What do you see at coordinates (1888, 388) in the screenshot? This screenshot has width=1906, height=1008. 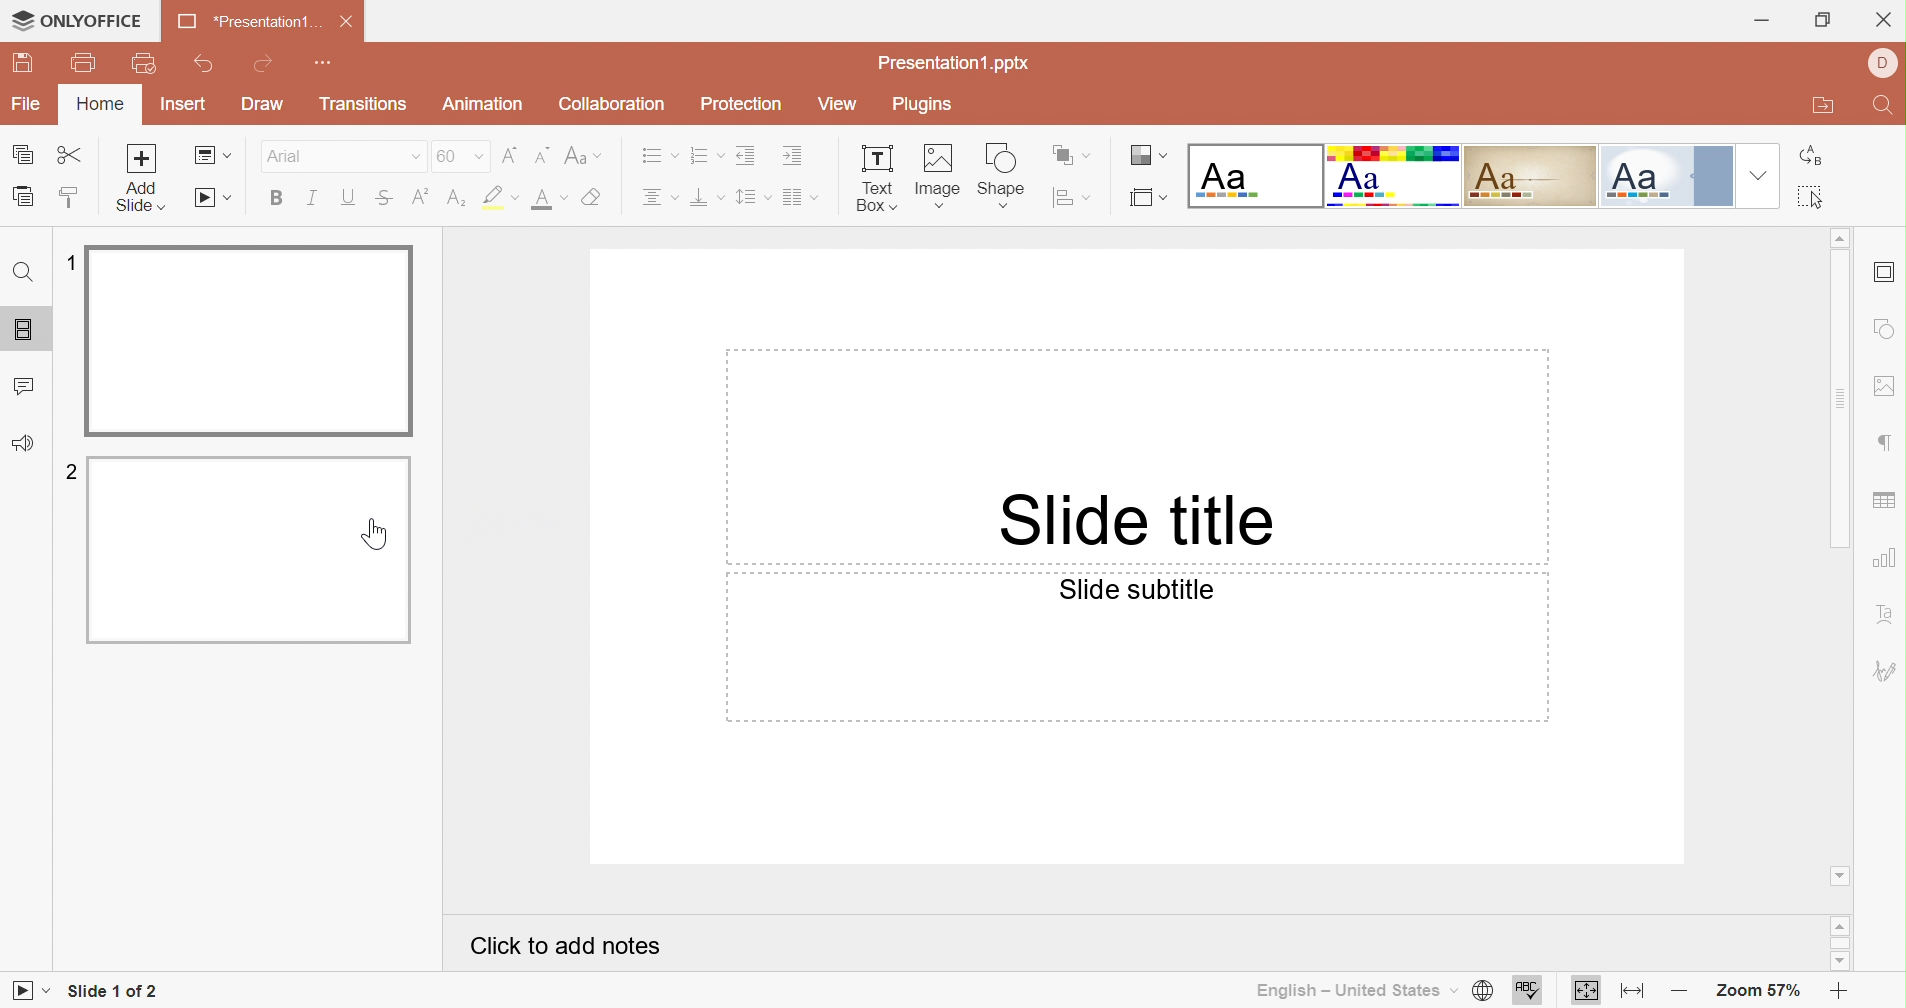 I see `Image settings` at bounding box center [1888, 388].